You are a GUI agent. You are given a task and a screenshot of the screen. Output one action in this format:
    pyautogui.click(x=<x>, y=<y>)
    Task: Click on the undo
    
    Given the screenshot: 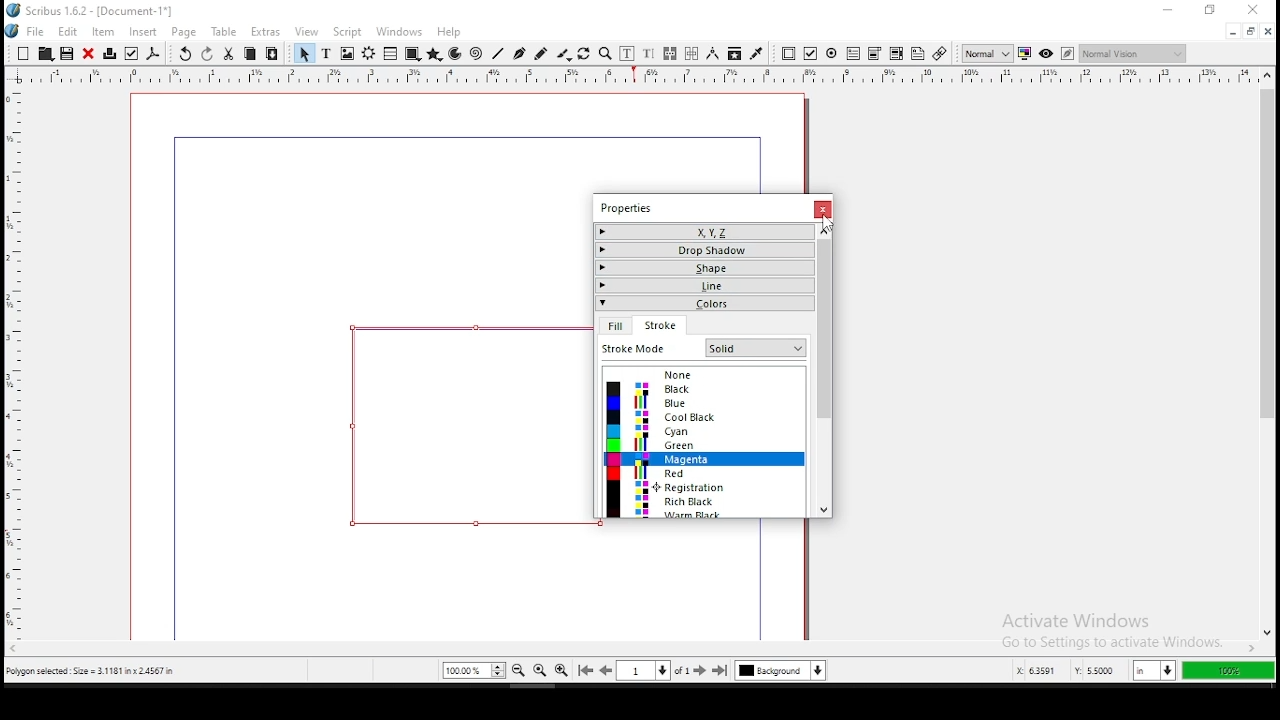 What is the action you would take?
    pyautogui.click(x=184, y=54)
    